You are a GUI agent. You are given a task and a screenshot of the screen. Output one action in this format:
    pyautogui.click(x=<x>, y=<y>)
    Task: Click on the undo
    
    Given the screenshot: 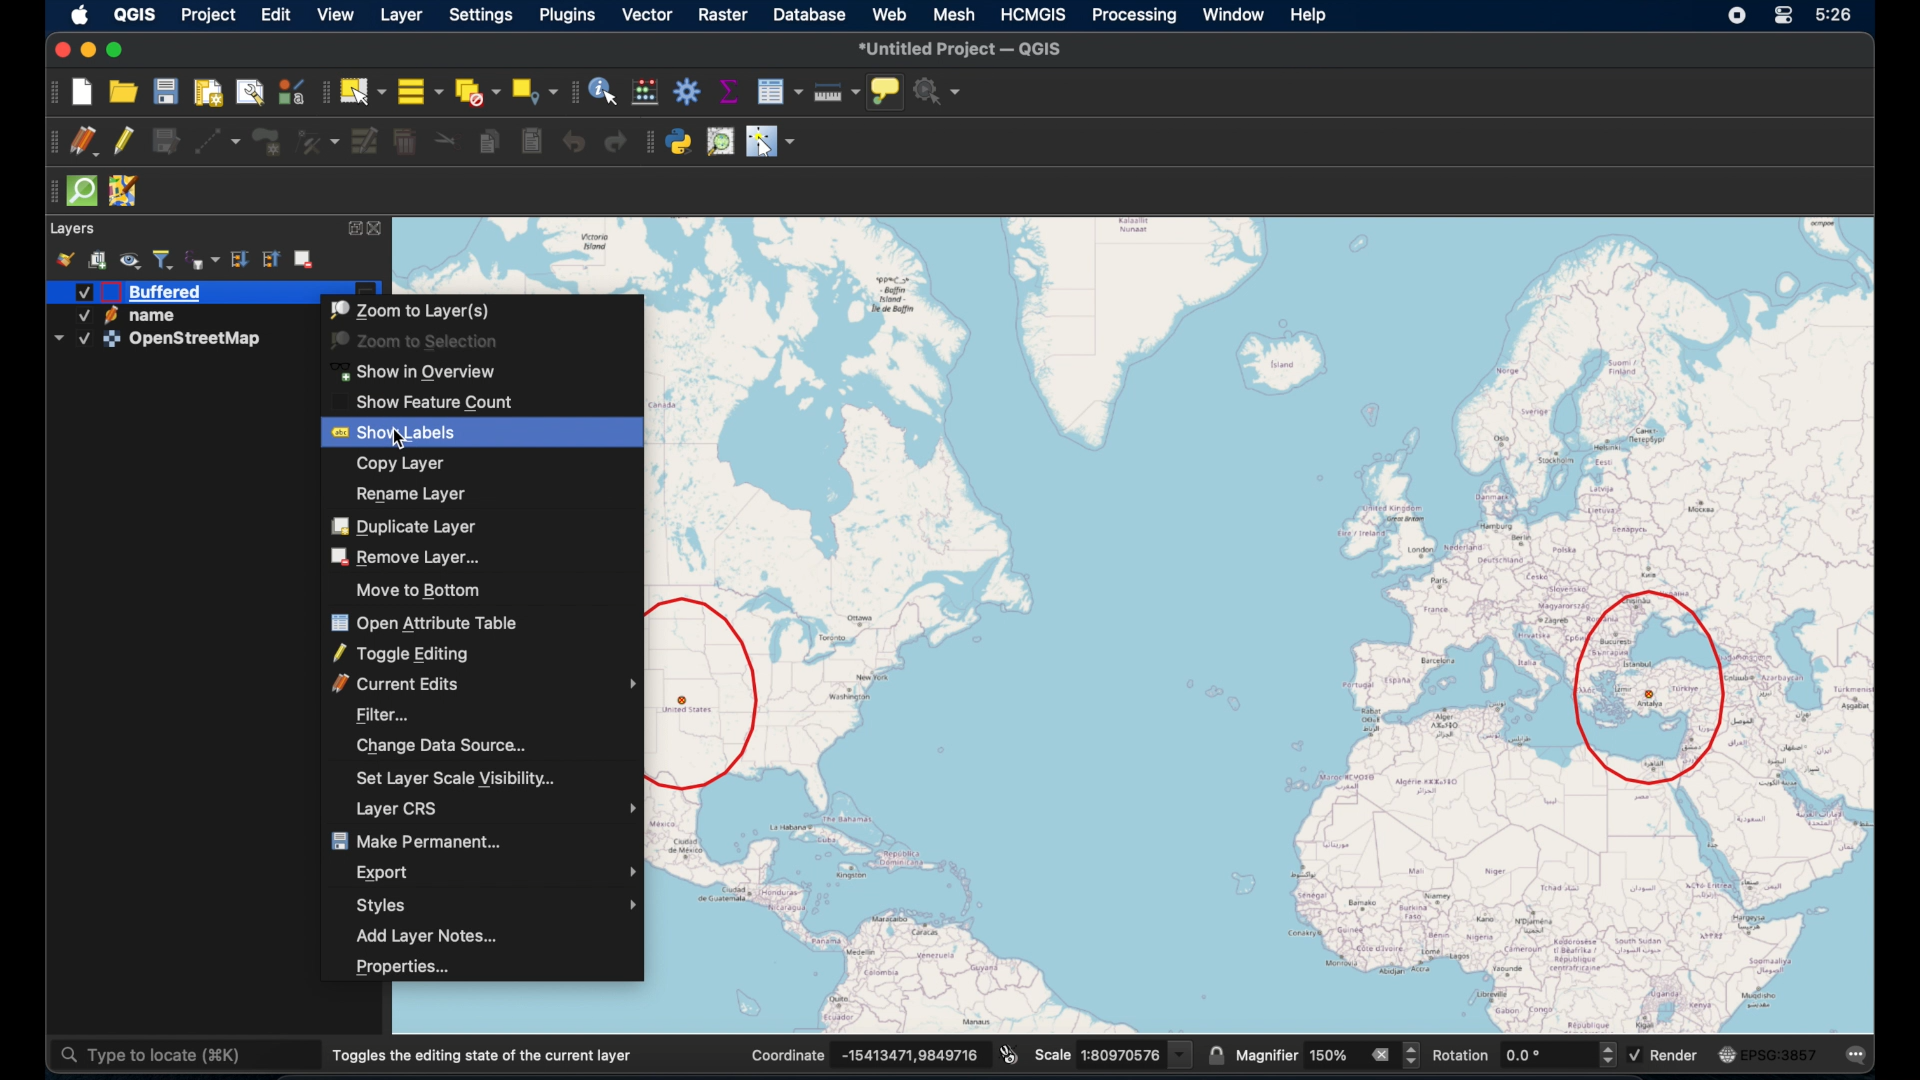 What is the action you would take?
    pyautogui.click(x=575, y=144)
    